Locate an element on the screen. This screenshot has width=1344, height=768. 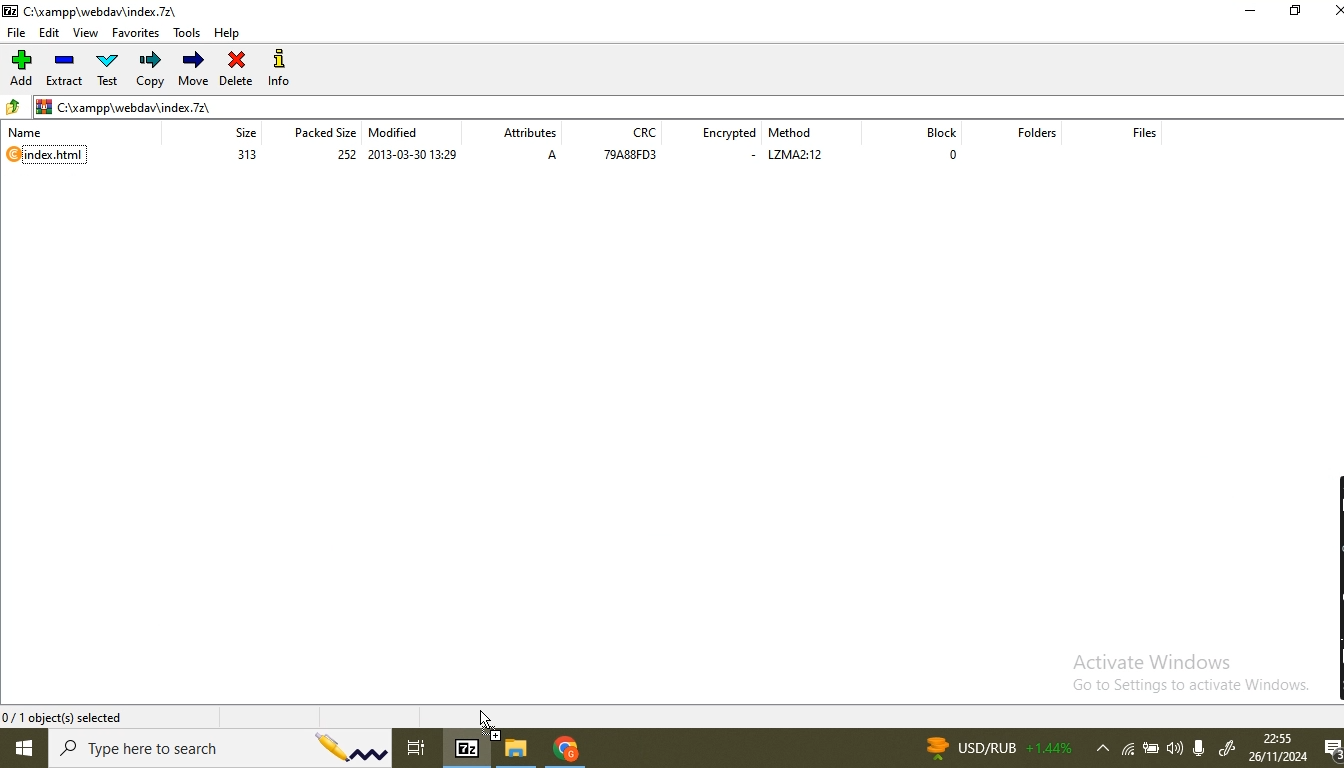
close is located at coordinates (1336, 10).